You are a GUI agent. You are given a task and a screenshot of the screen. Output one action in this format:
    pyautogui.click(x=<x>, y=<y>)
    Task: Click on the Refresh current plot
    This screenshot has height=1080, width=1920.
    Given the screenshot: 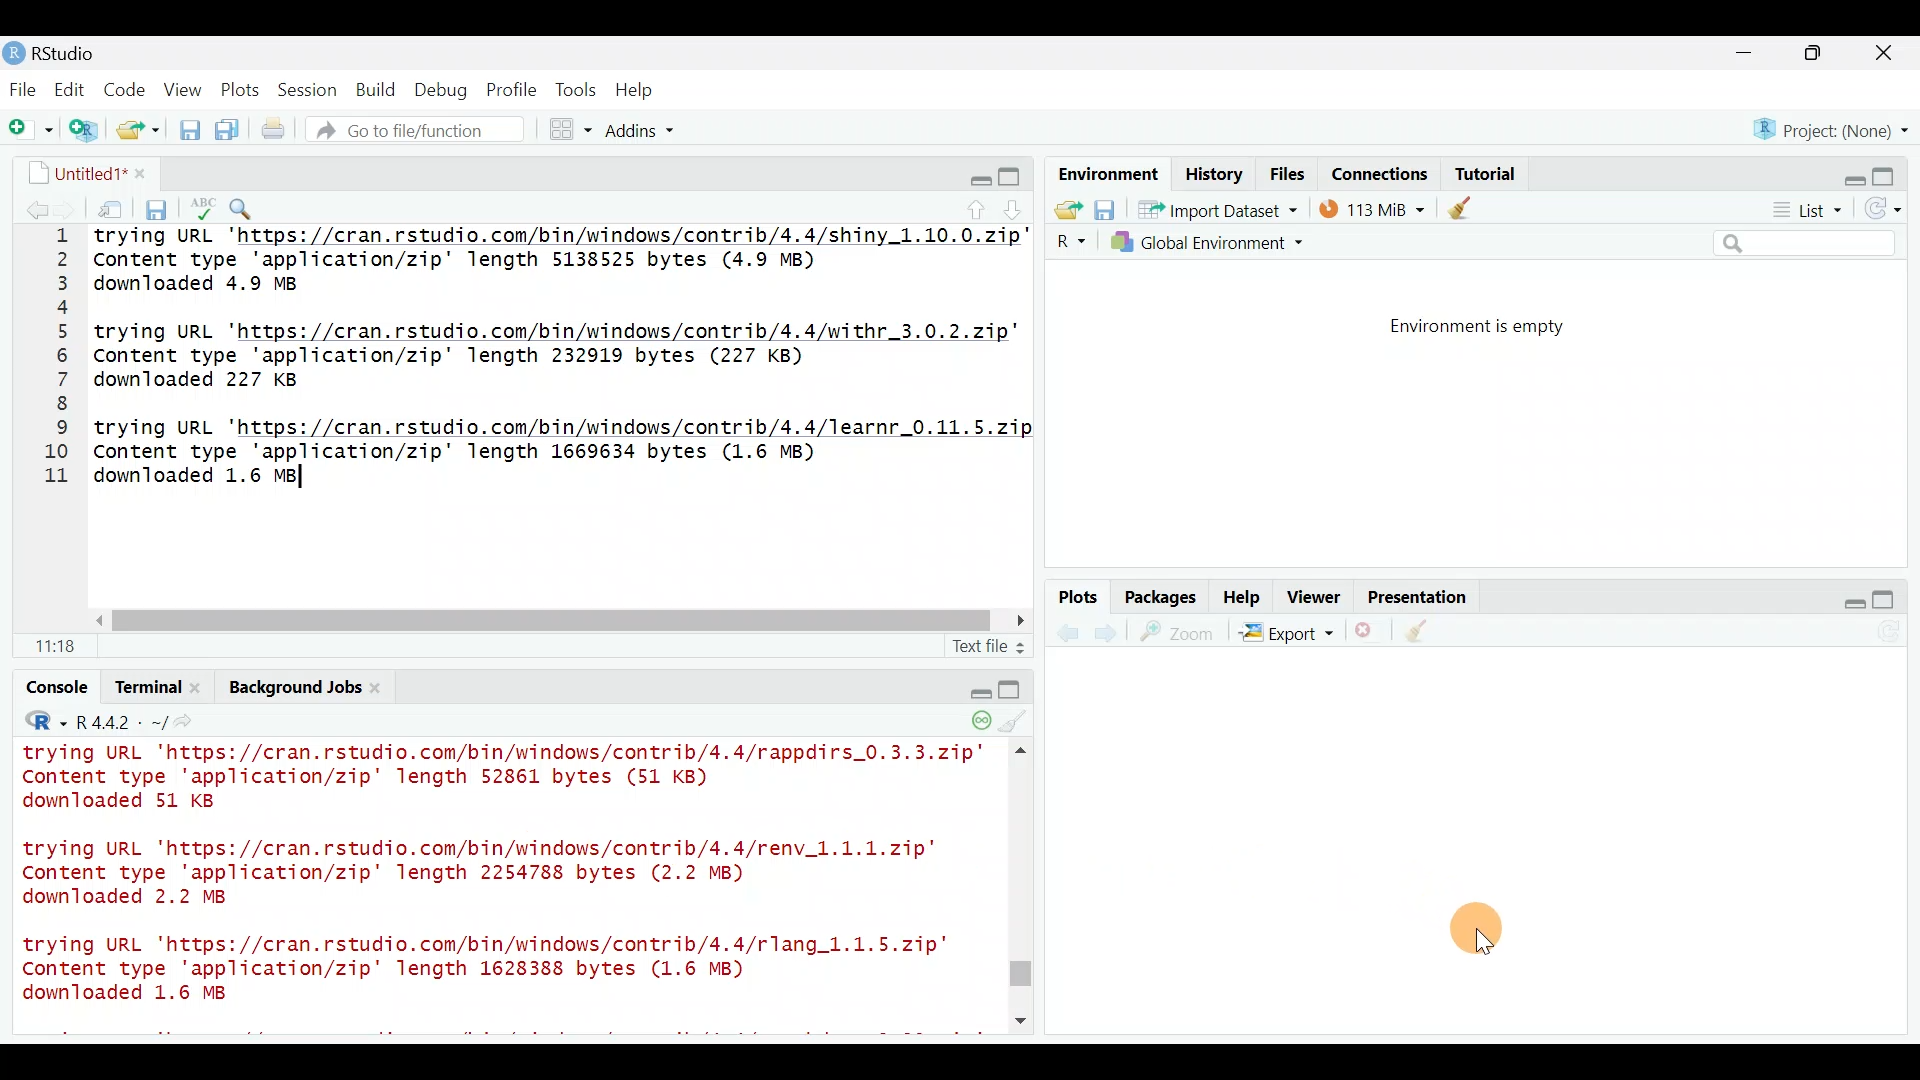 What is the action you would take?
    pyautogui.click(x=1895, y=633)
    